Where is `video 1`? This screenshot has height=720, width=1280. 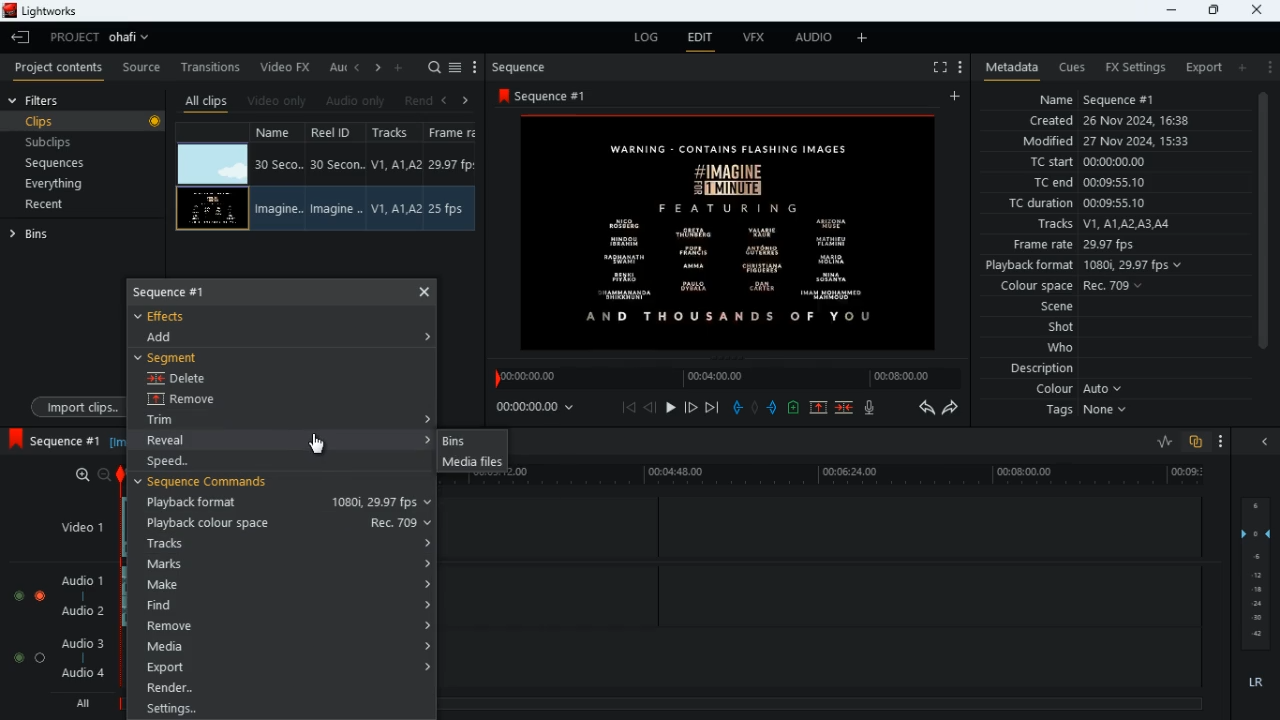 video 1 is located at coordinates (75, 526).